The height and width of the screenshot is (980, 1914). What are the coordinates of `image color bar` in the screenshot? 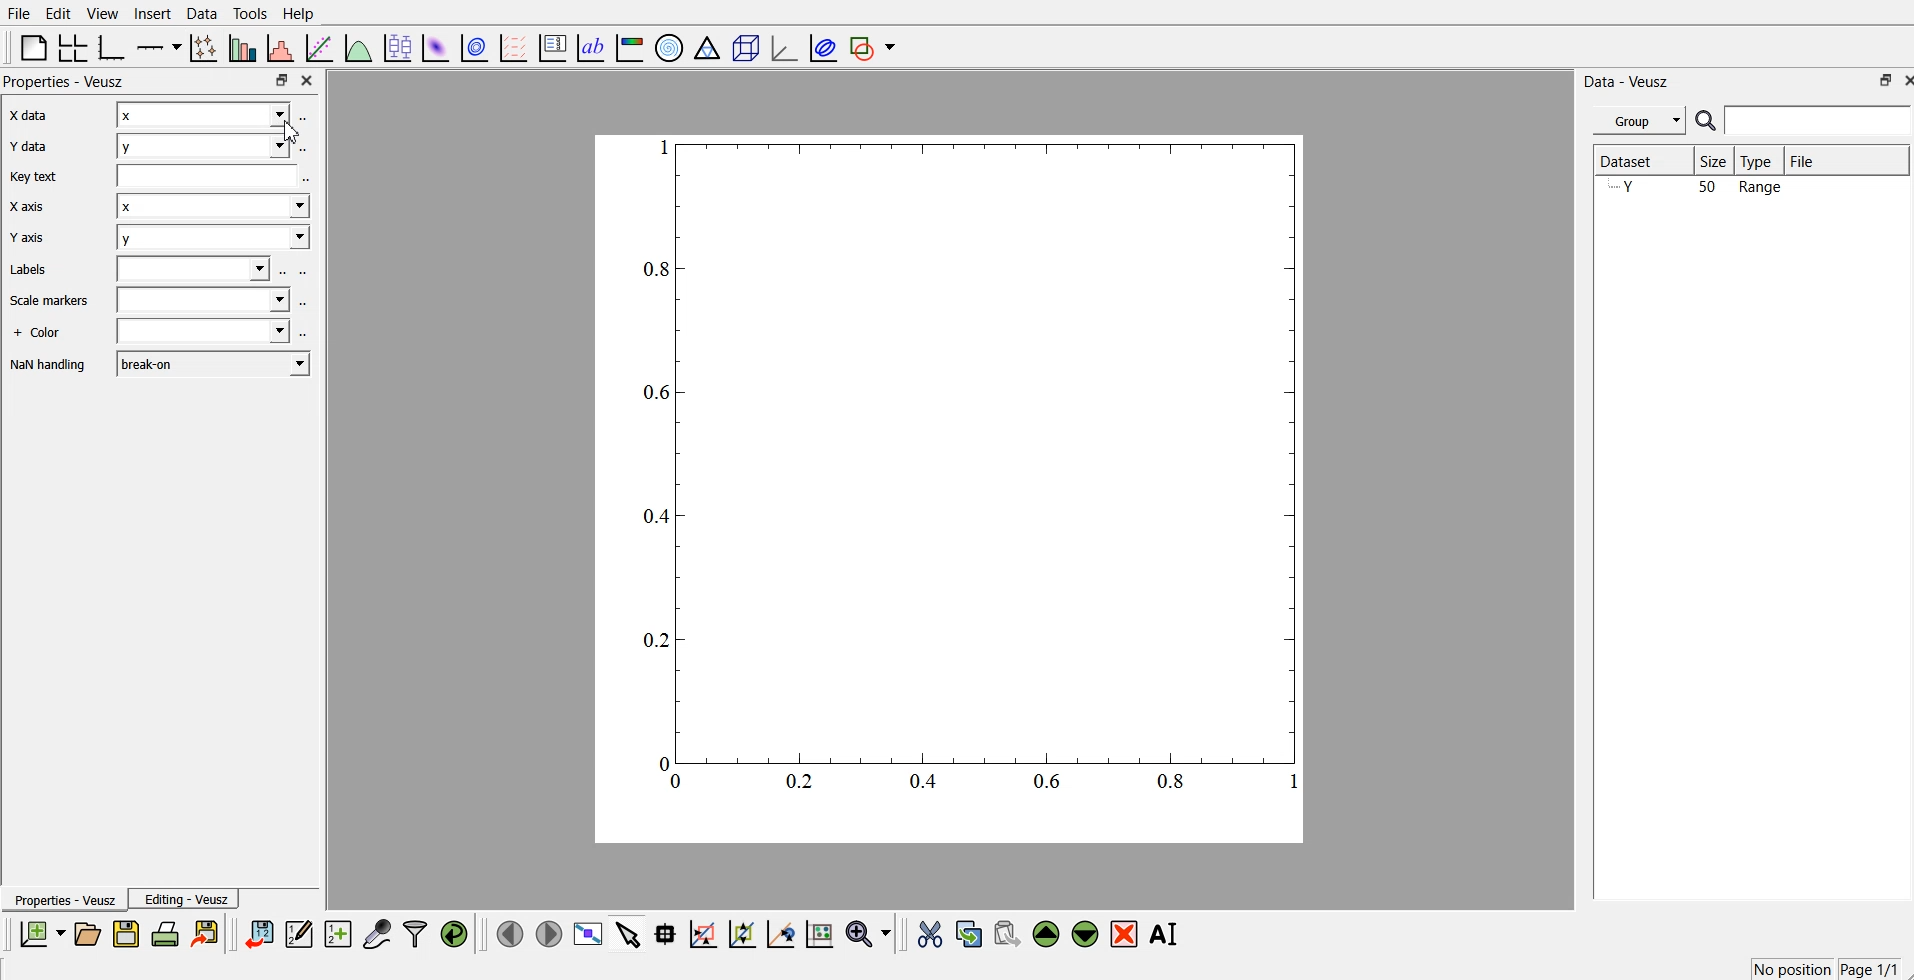 It's located at (629, 46).